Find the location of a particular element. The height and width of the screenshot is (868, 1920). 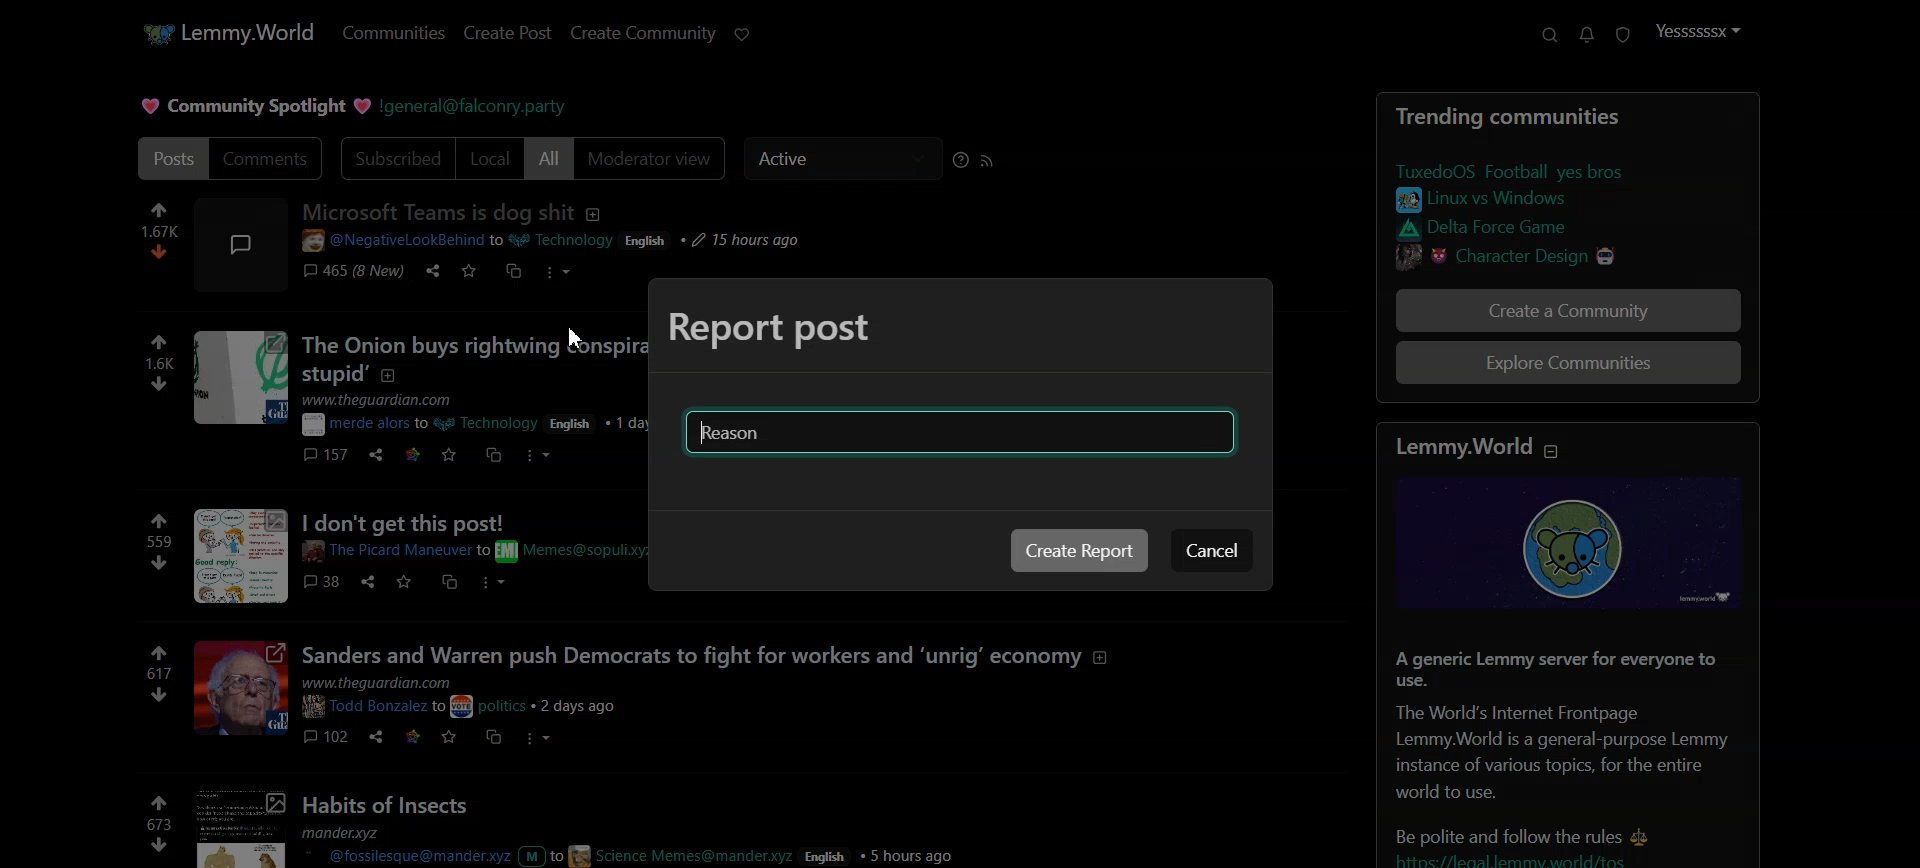

save is located at coordinates (449, 455).